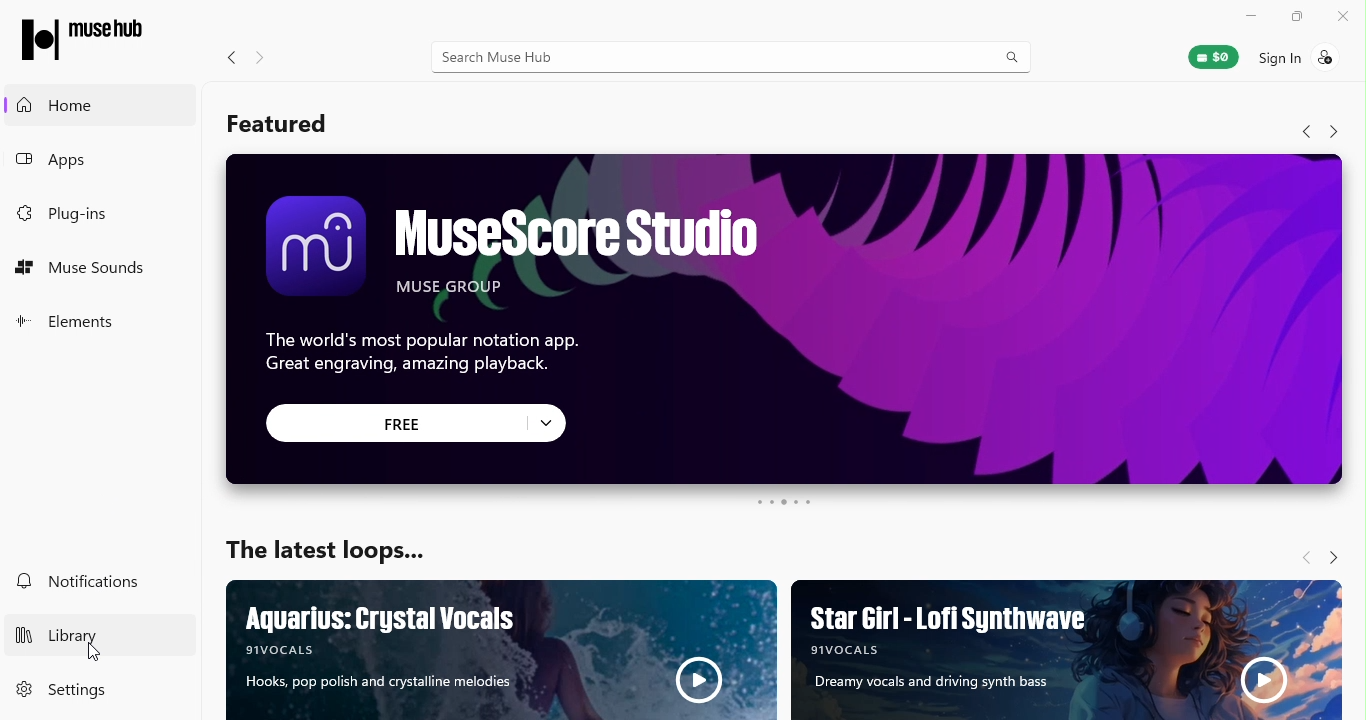 This screenshot has height=720, width=1366. What do you see at coordinates (1208, 55) in the screenshot?
I see `Muse wallet` at bounding box center [1208, 55].